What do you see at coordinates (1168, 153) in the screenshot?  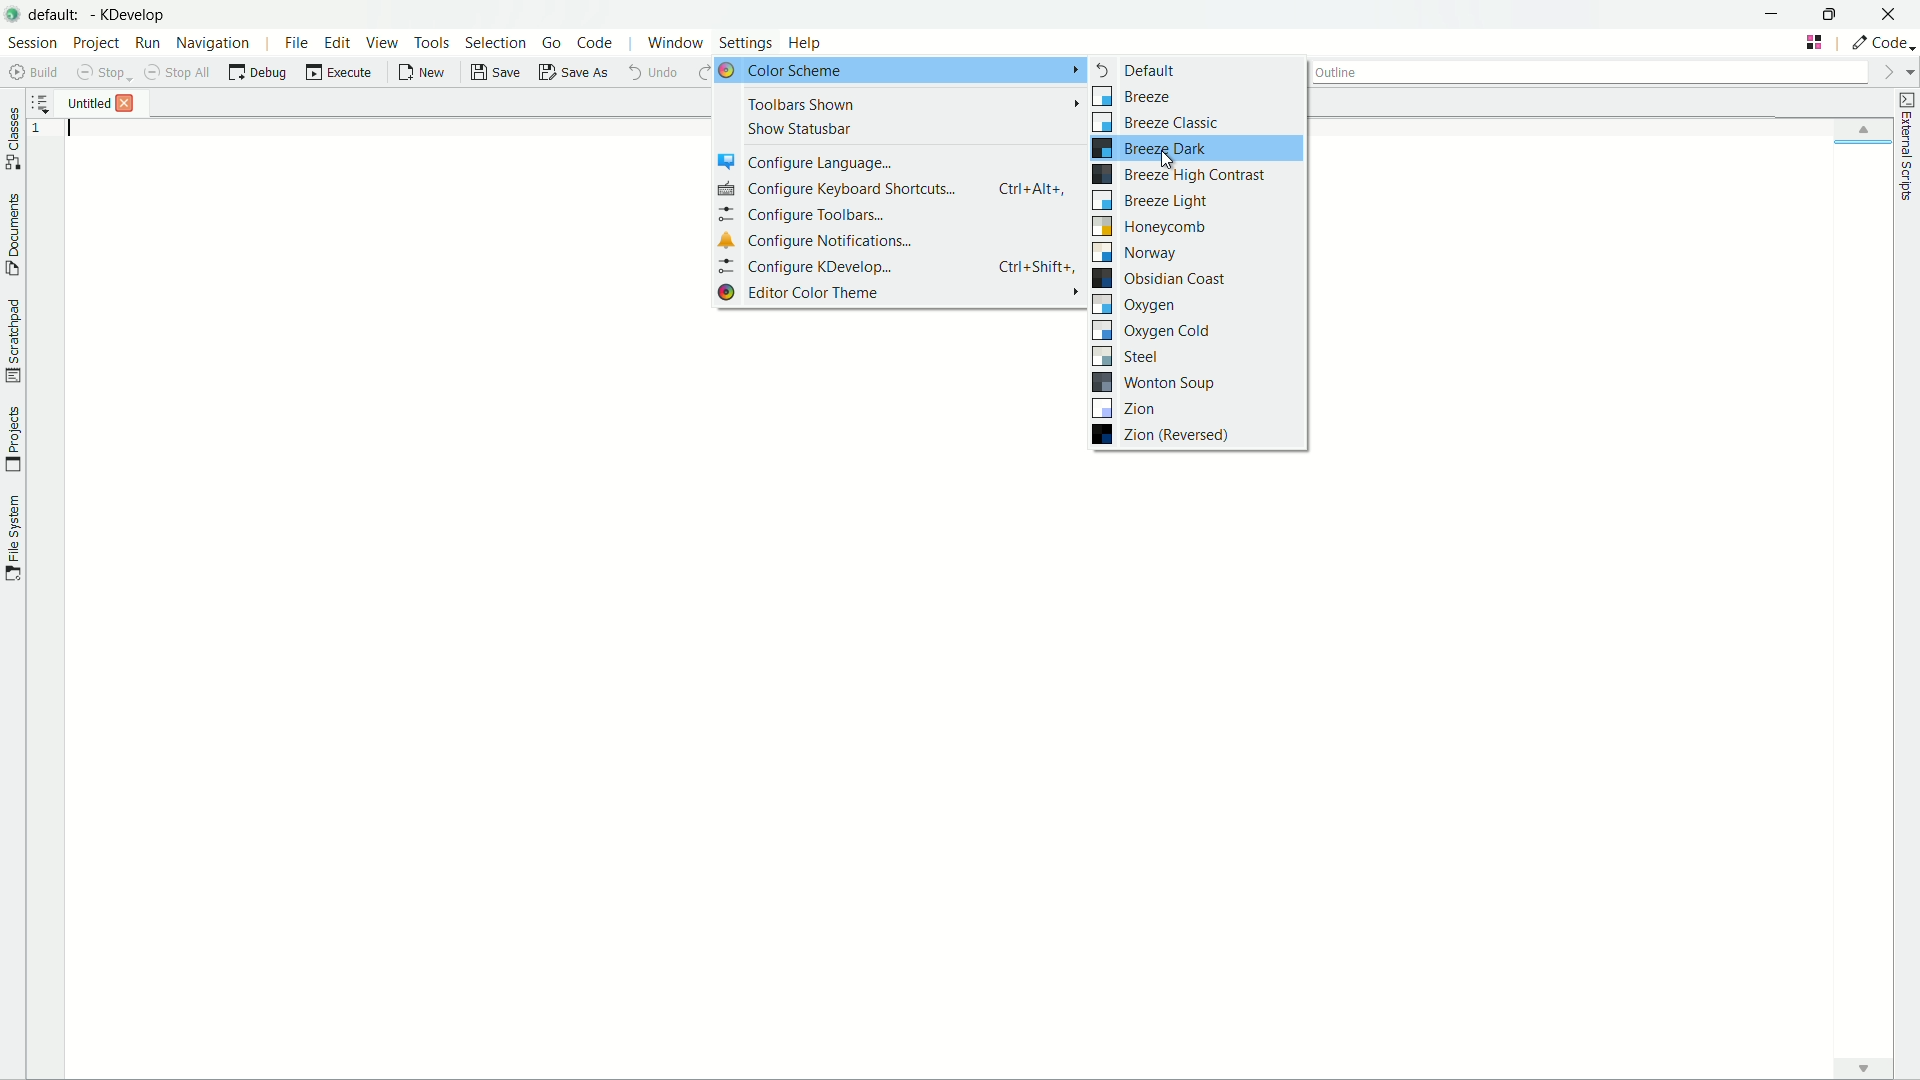 I see `cursor` at bounding box center [1168, 153].